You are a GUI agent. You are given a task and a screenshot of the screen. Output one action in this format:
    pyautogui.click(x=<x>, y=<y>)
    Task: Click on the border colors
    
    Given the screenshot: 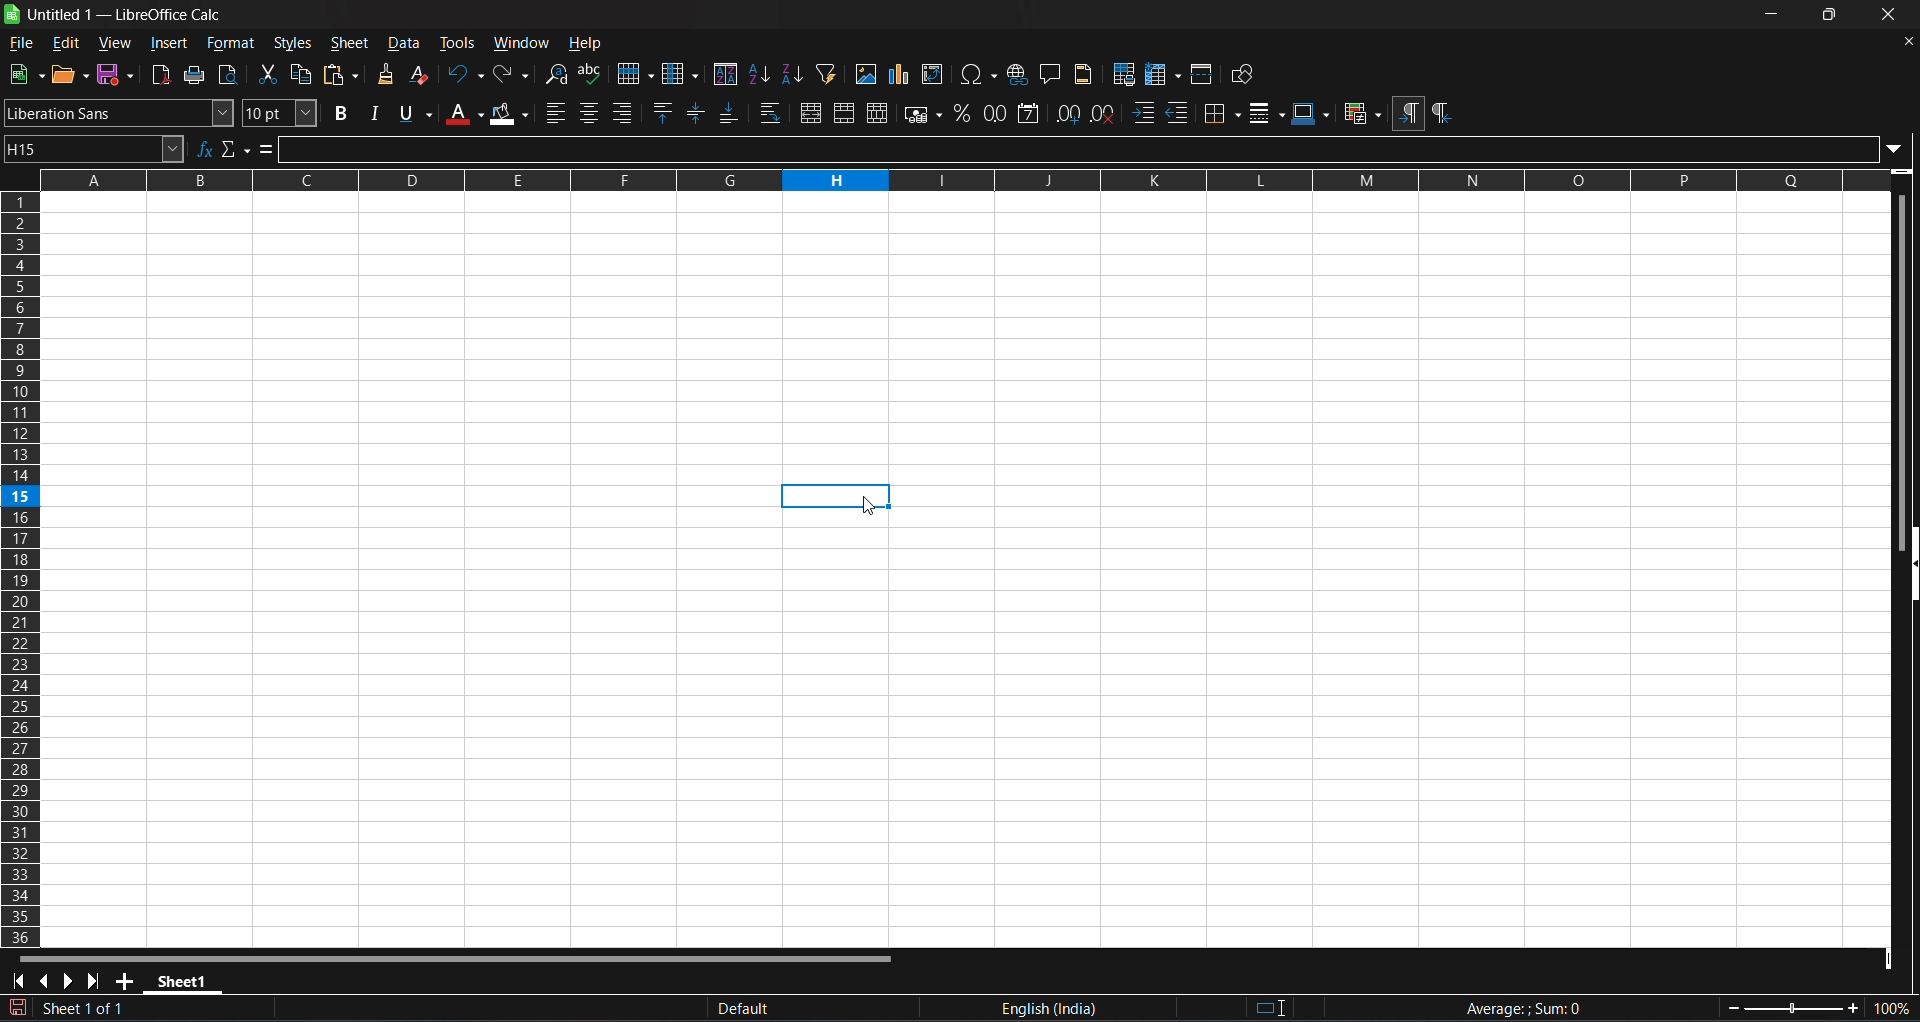 What is the action you would take?
    pyautogui.click(x=1309, y=113)
    